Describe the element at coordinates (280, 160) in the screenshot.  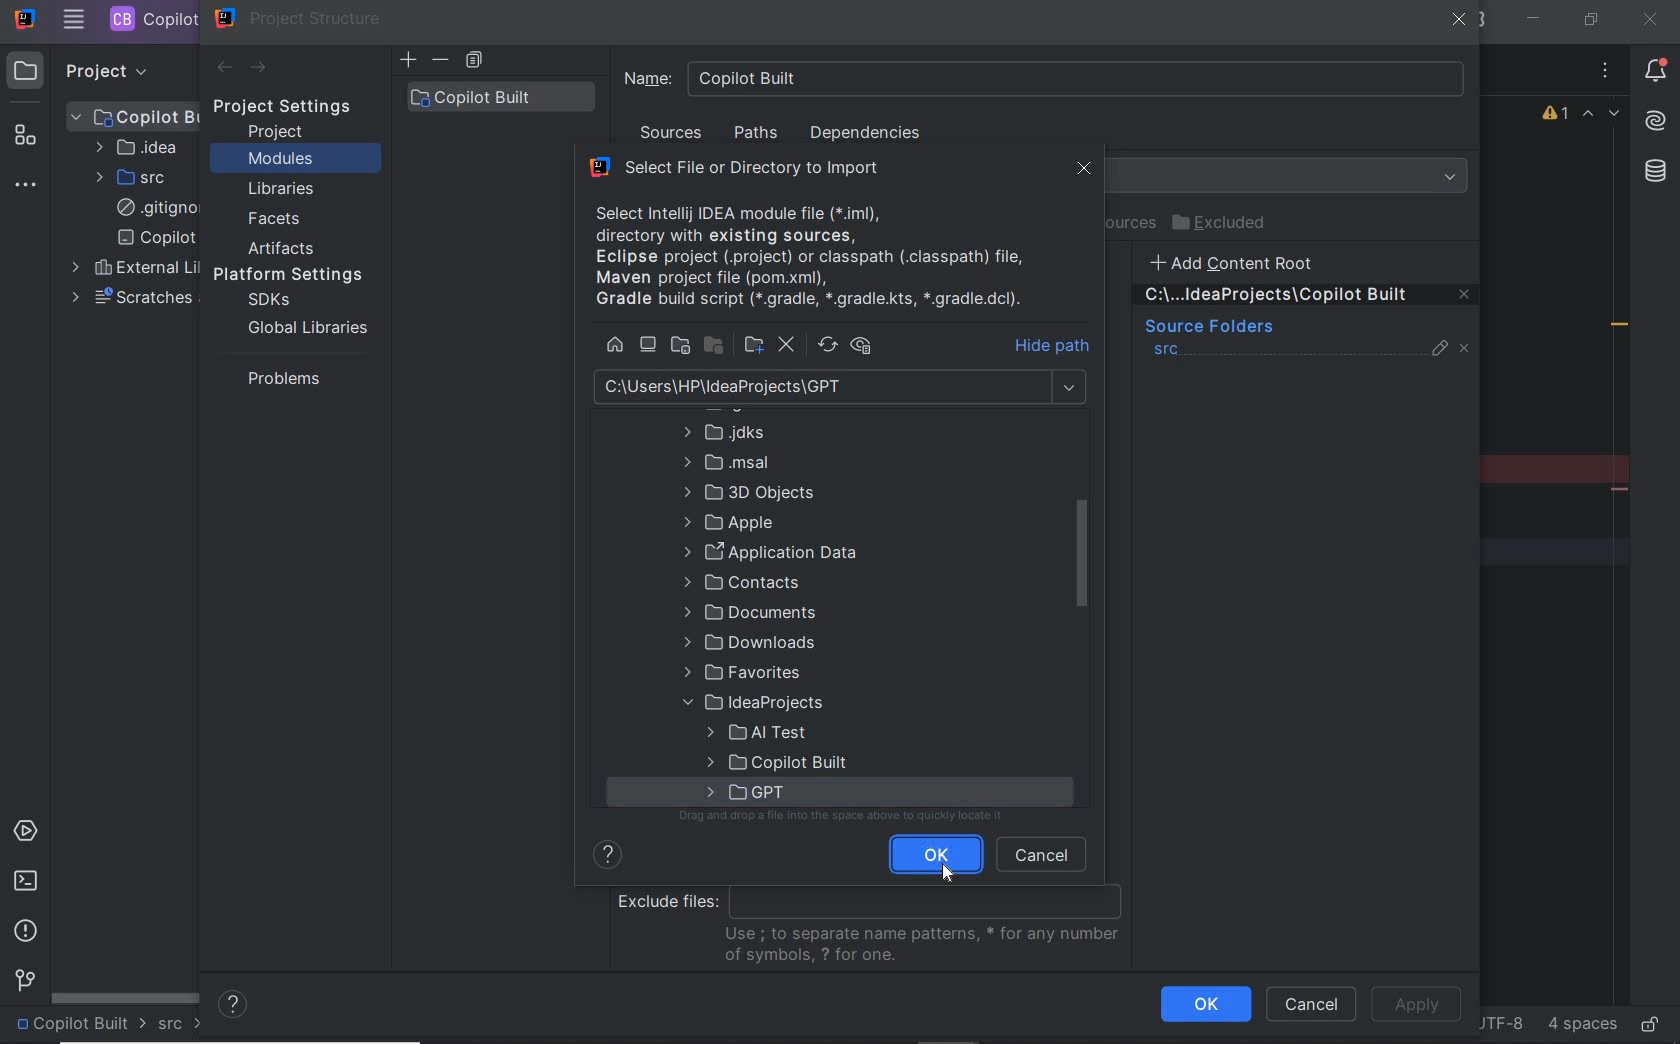
I see `modules` at that location.